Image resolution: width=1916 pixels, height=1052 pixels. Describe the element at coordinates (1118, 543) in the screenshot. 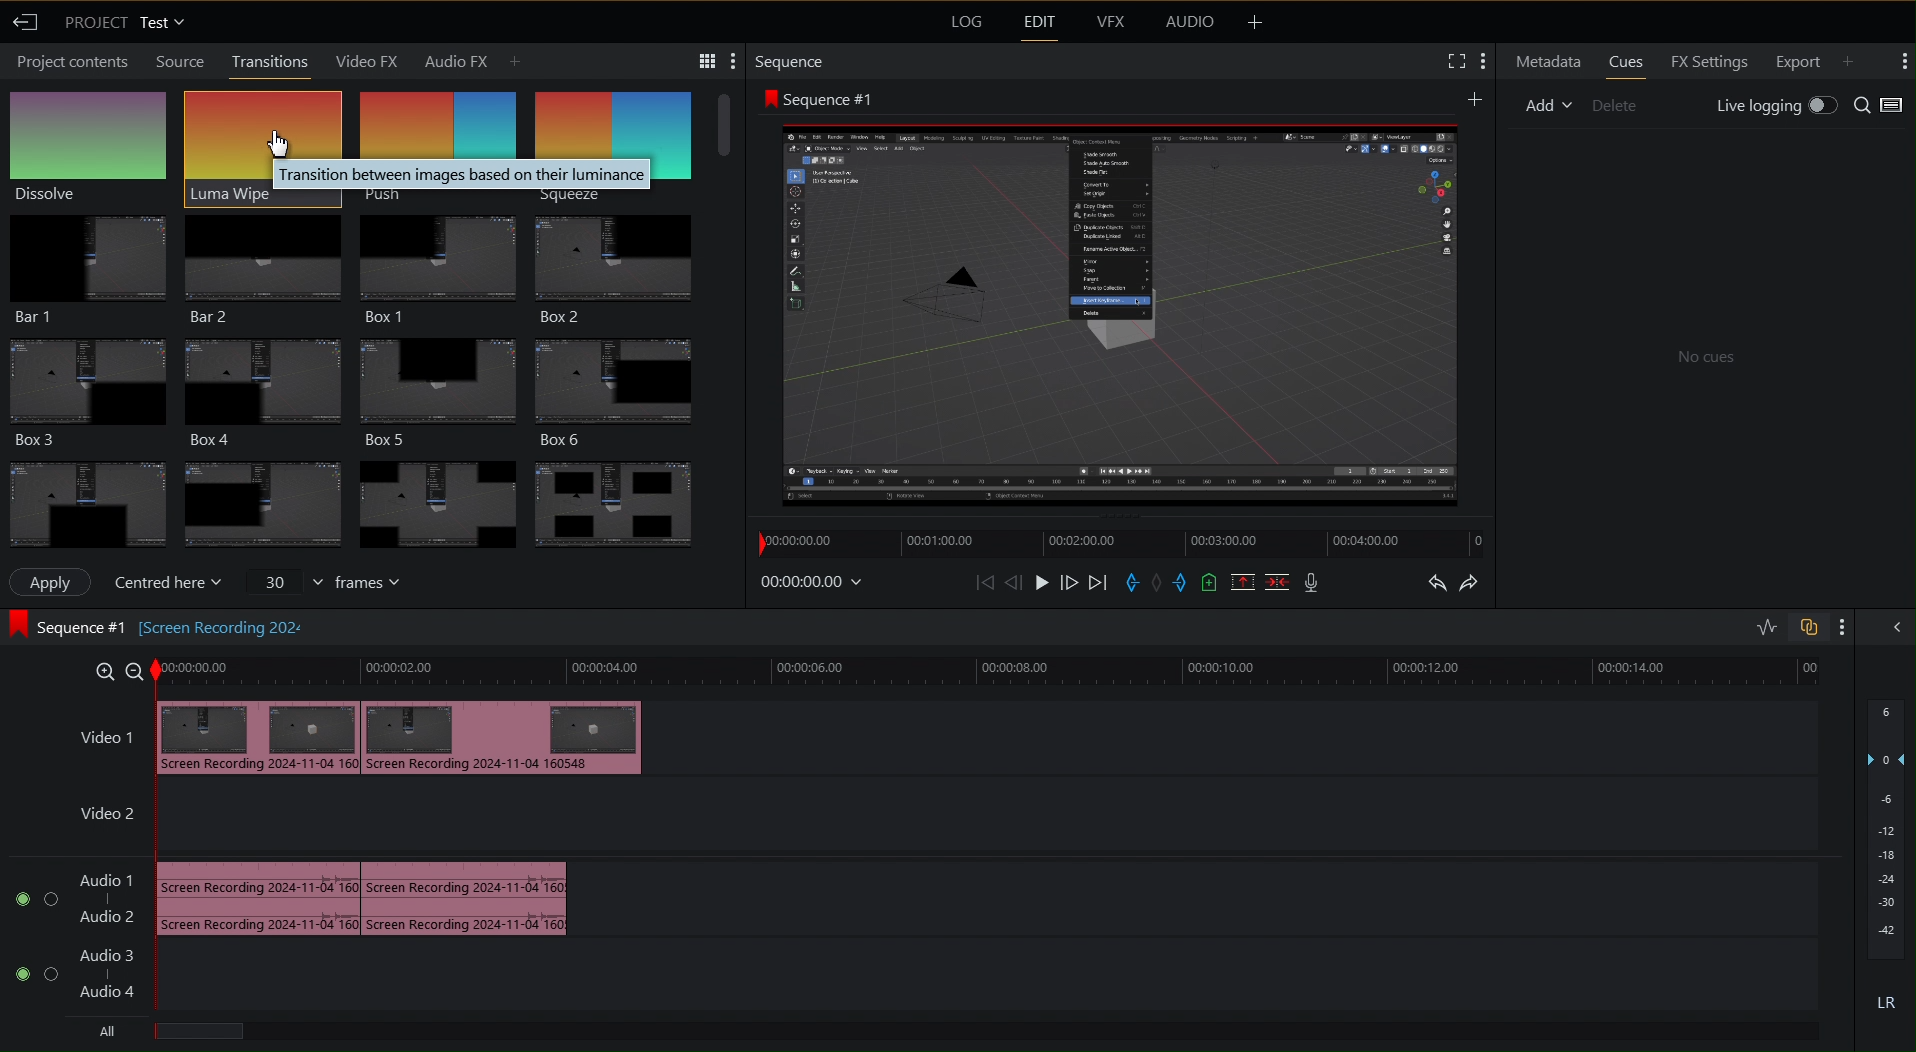

I see `Timeline` at that location.